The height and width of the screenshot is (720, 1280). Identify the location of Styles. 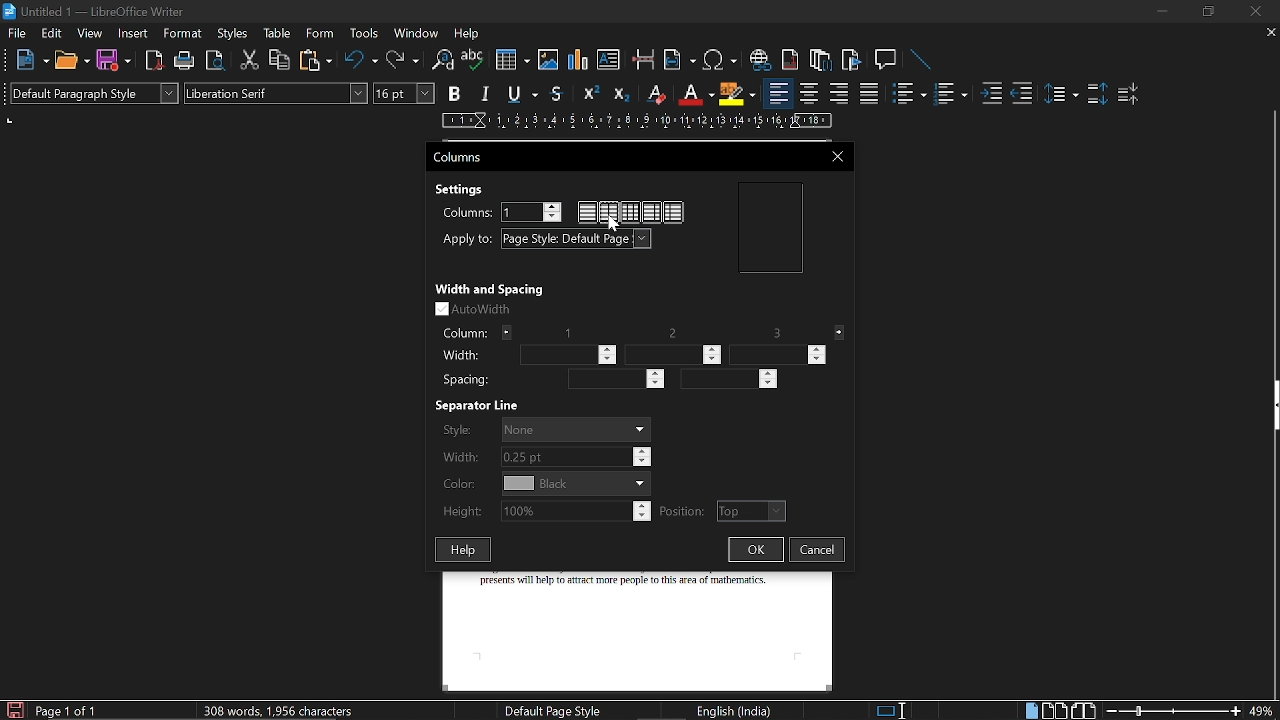
(234, 34).